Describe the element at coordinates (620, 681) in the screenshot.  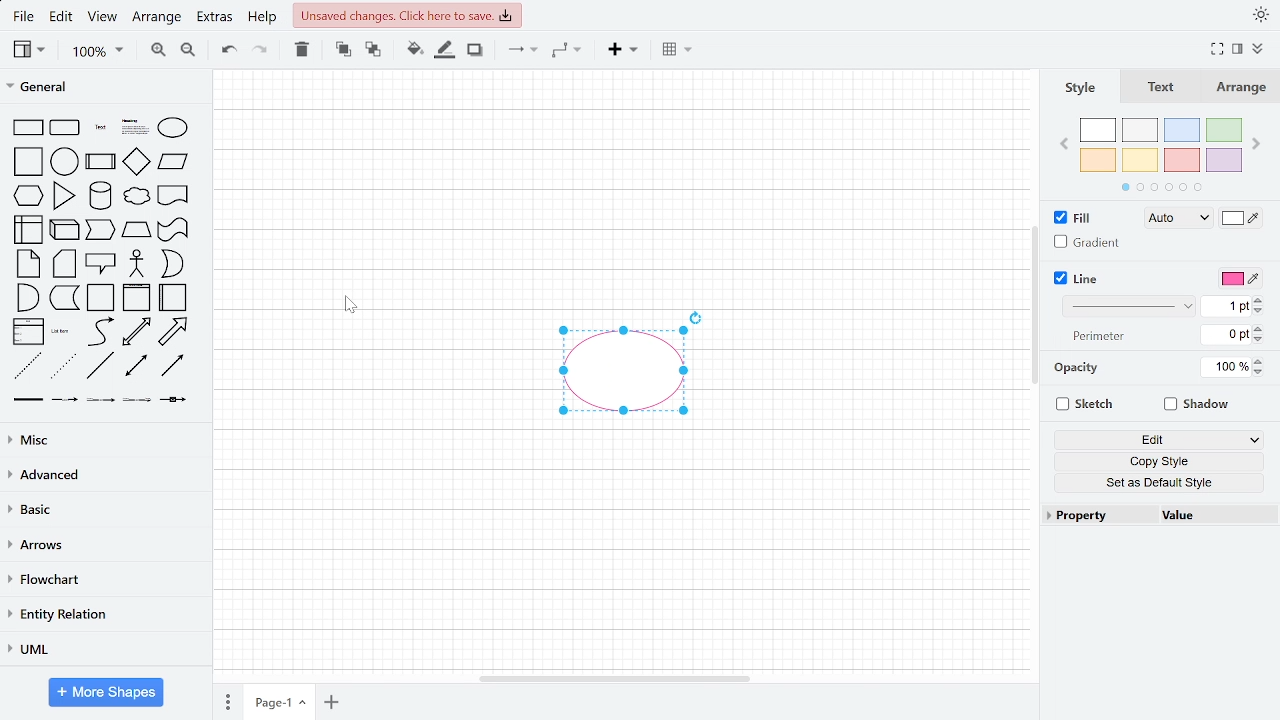
I see `Horizontal scrollbar` at that location.